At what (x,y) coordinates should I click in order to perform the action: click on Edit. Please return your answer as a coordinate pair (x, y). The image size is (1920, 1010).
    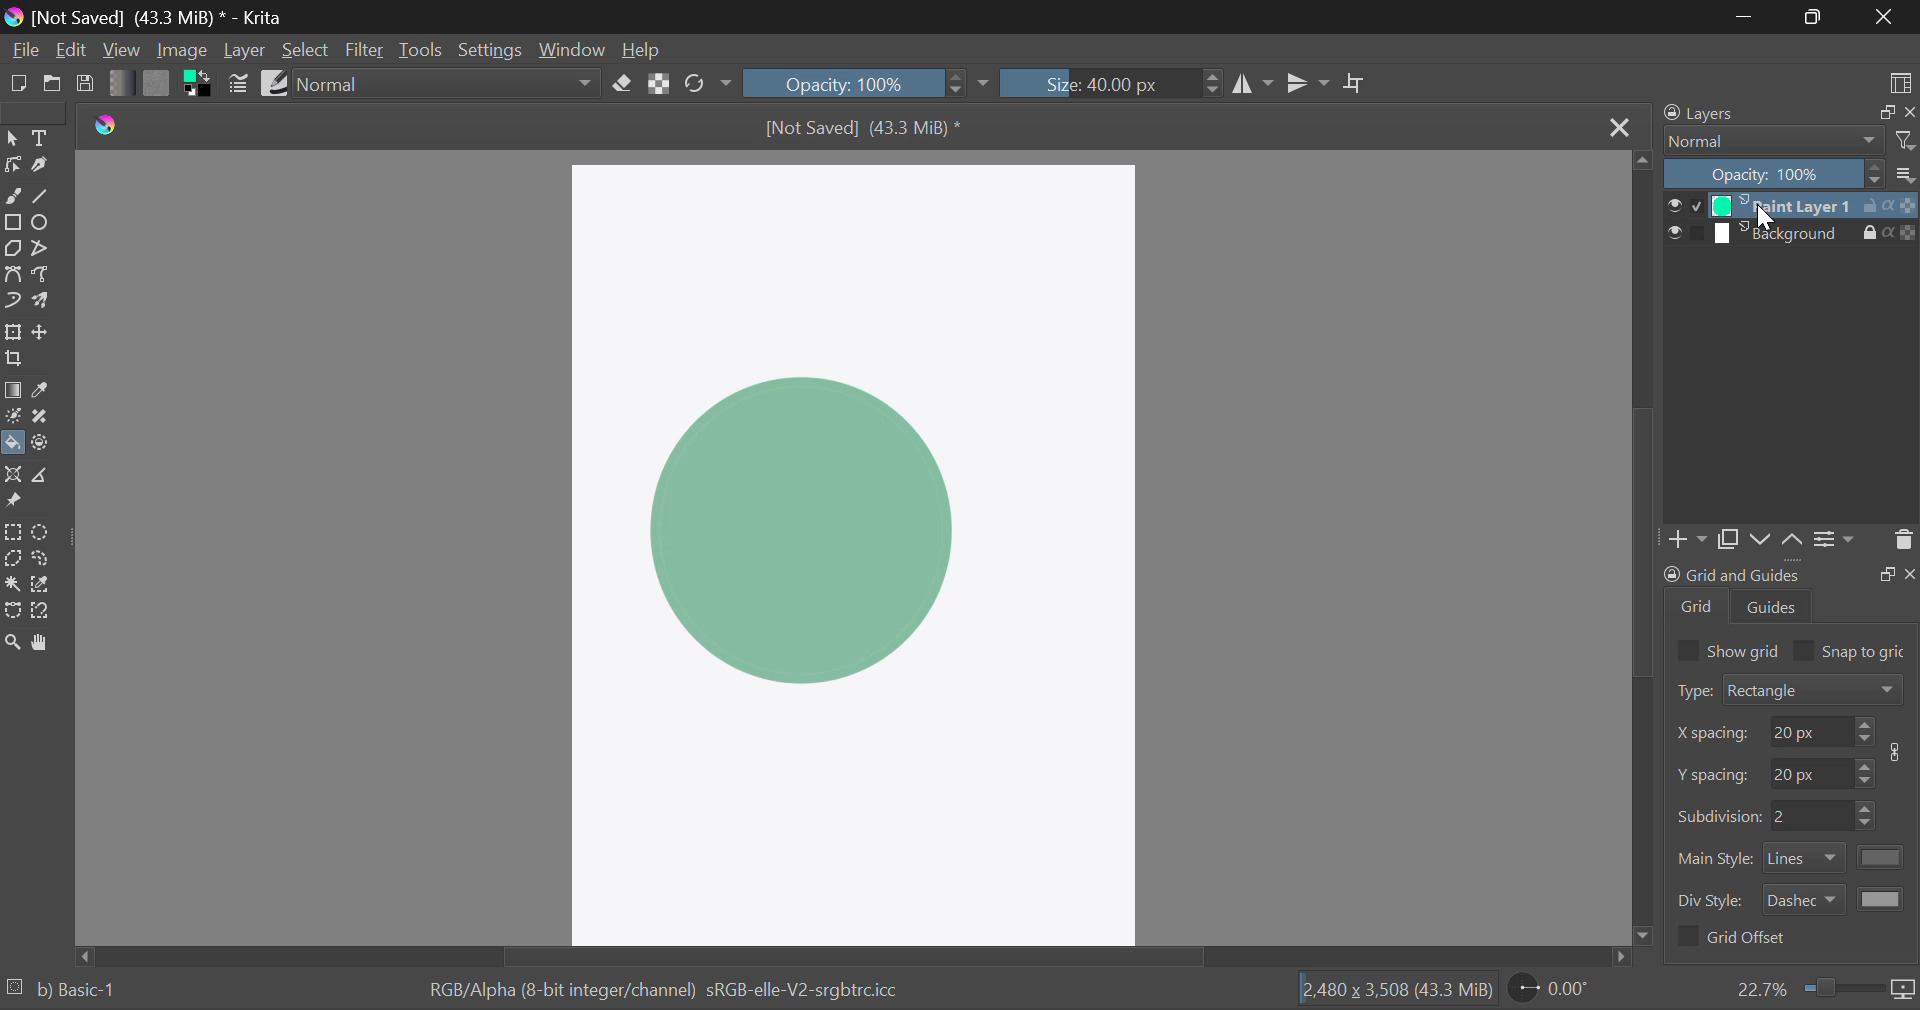
    Looking at the image, I should click on (72, 50).